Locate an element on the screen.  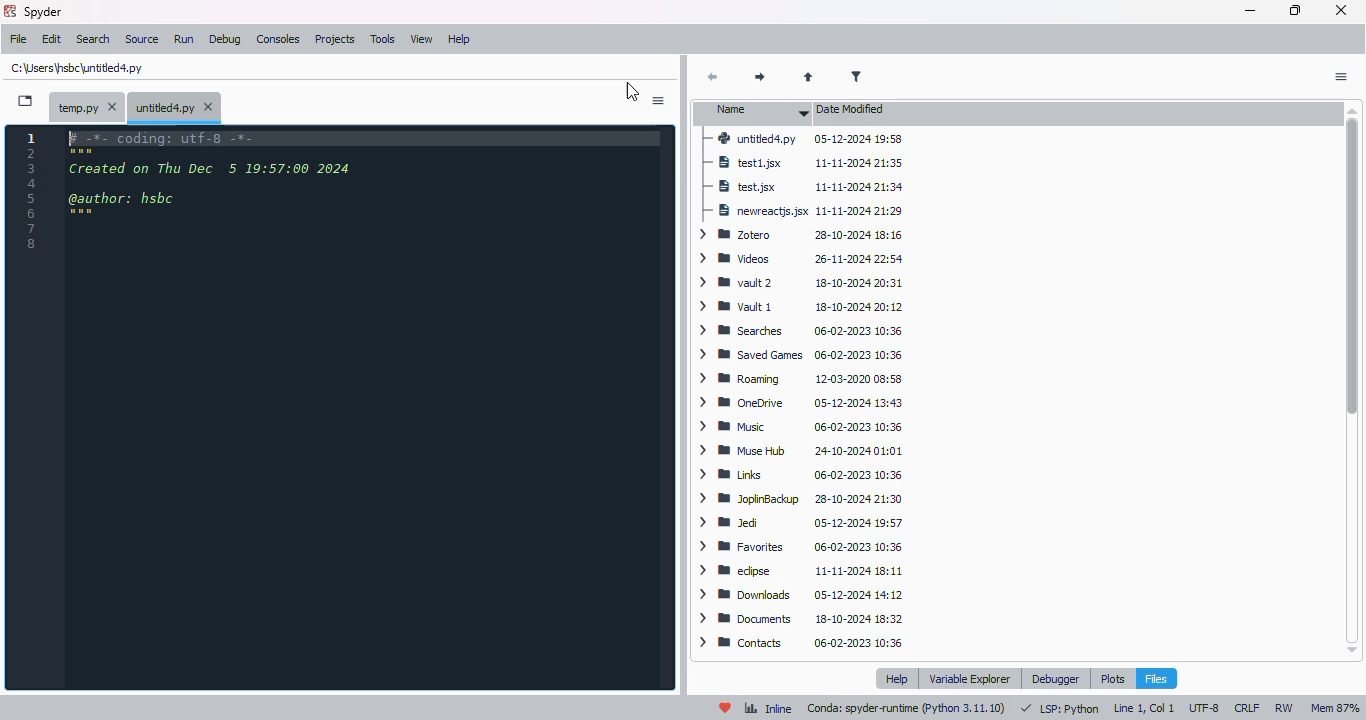
consoles is located at coordinates (278, 38).